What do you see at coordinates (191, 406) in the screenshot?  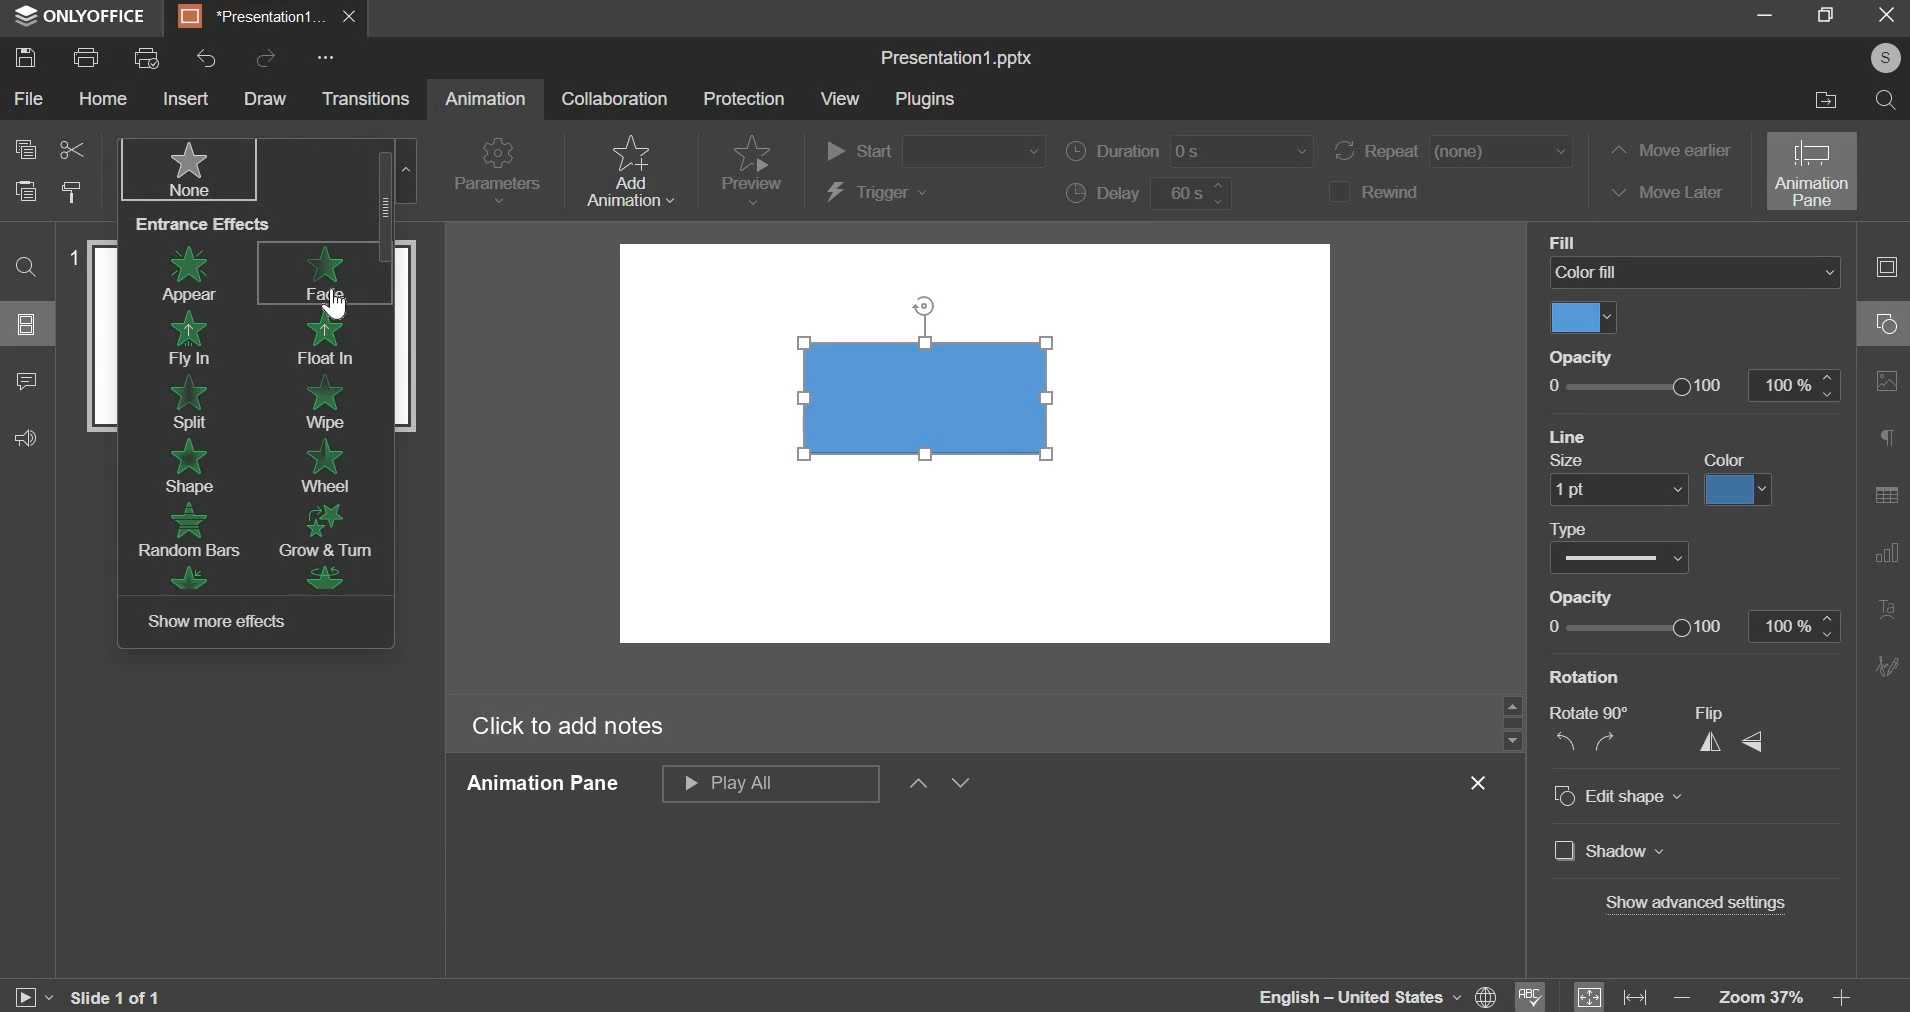 I see `split` at bounding box center [191, 406].